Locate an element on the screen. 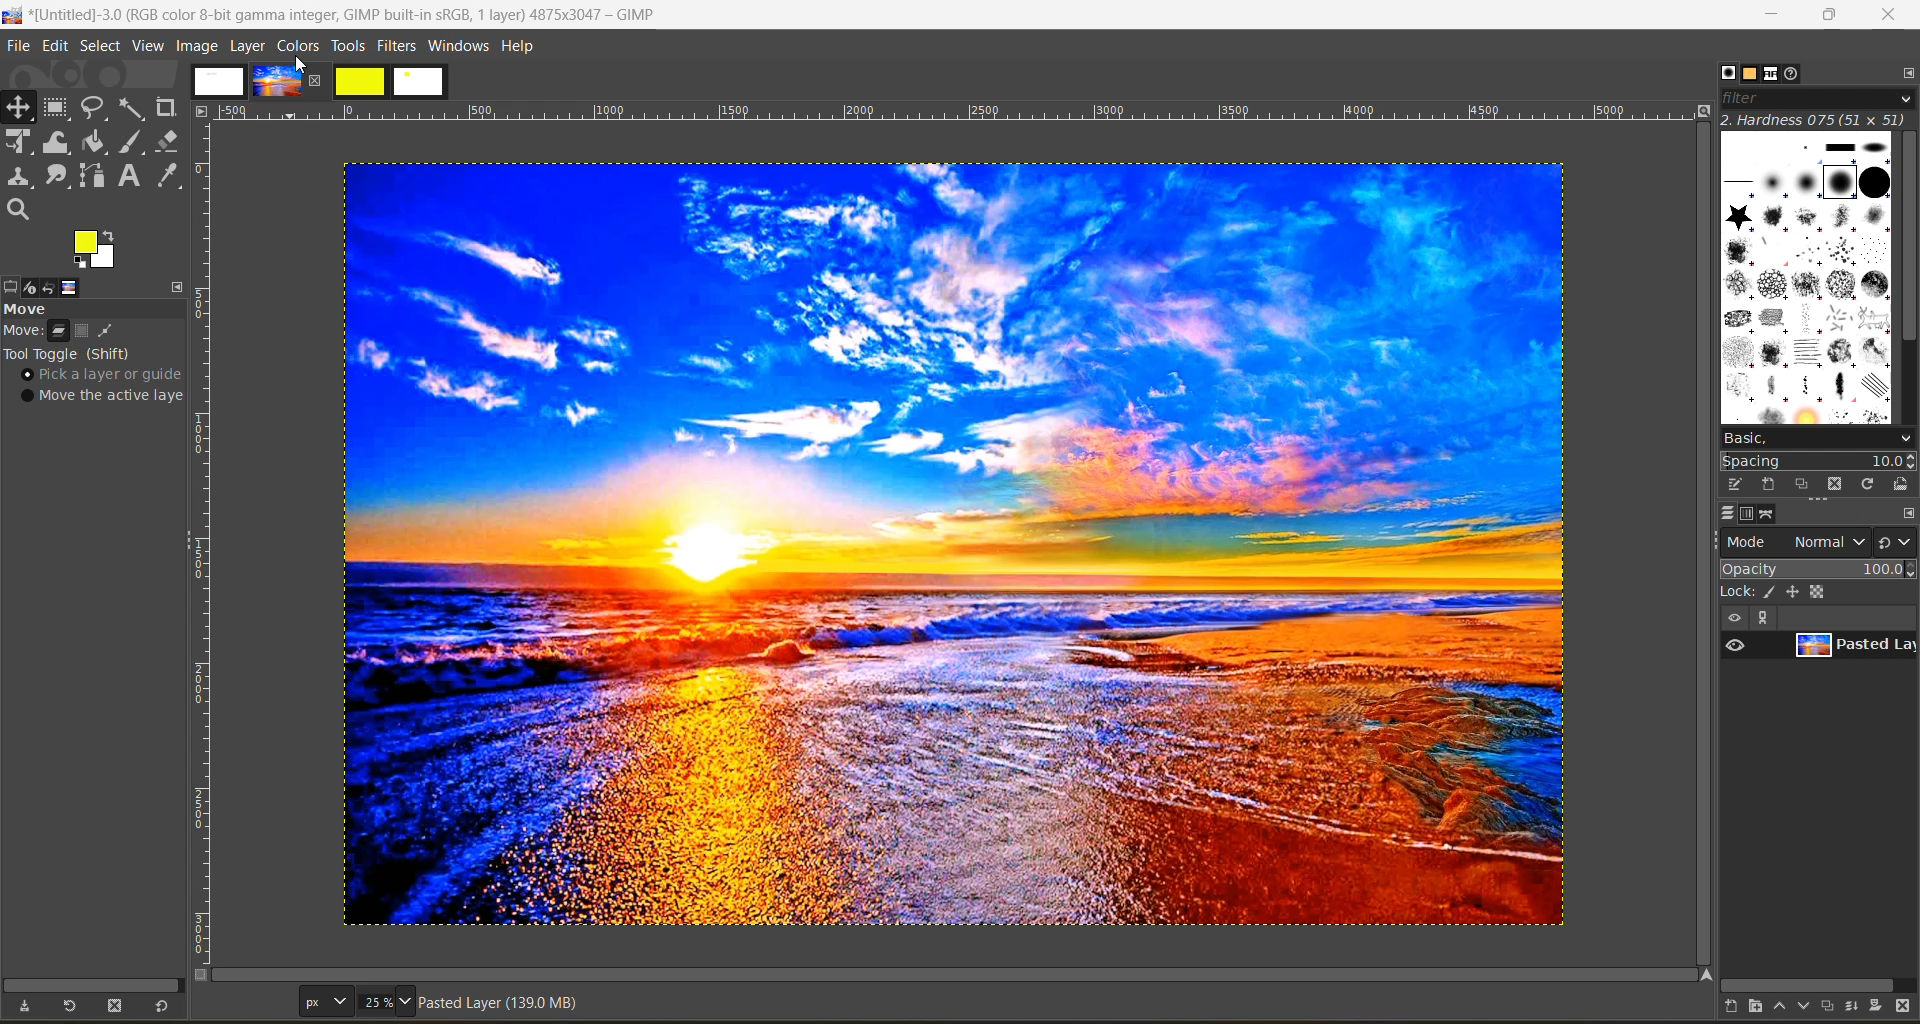 This screenshot has width=1920, height=1024. refresh brush is located at coordinates (1872, 488).